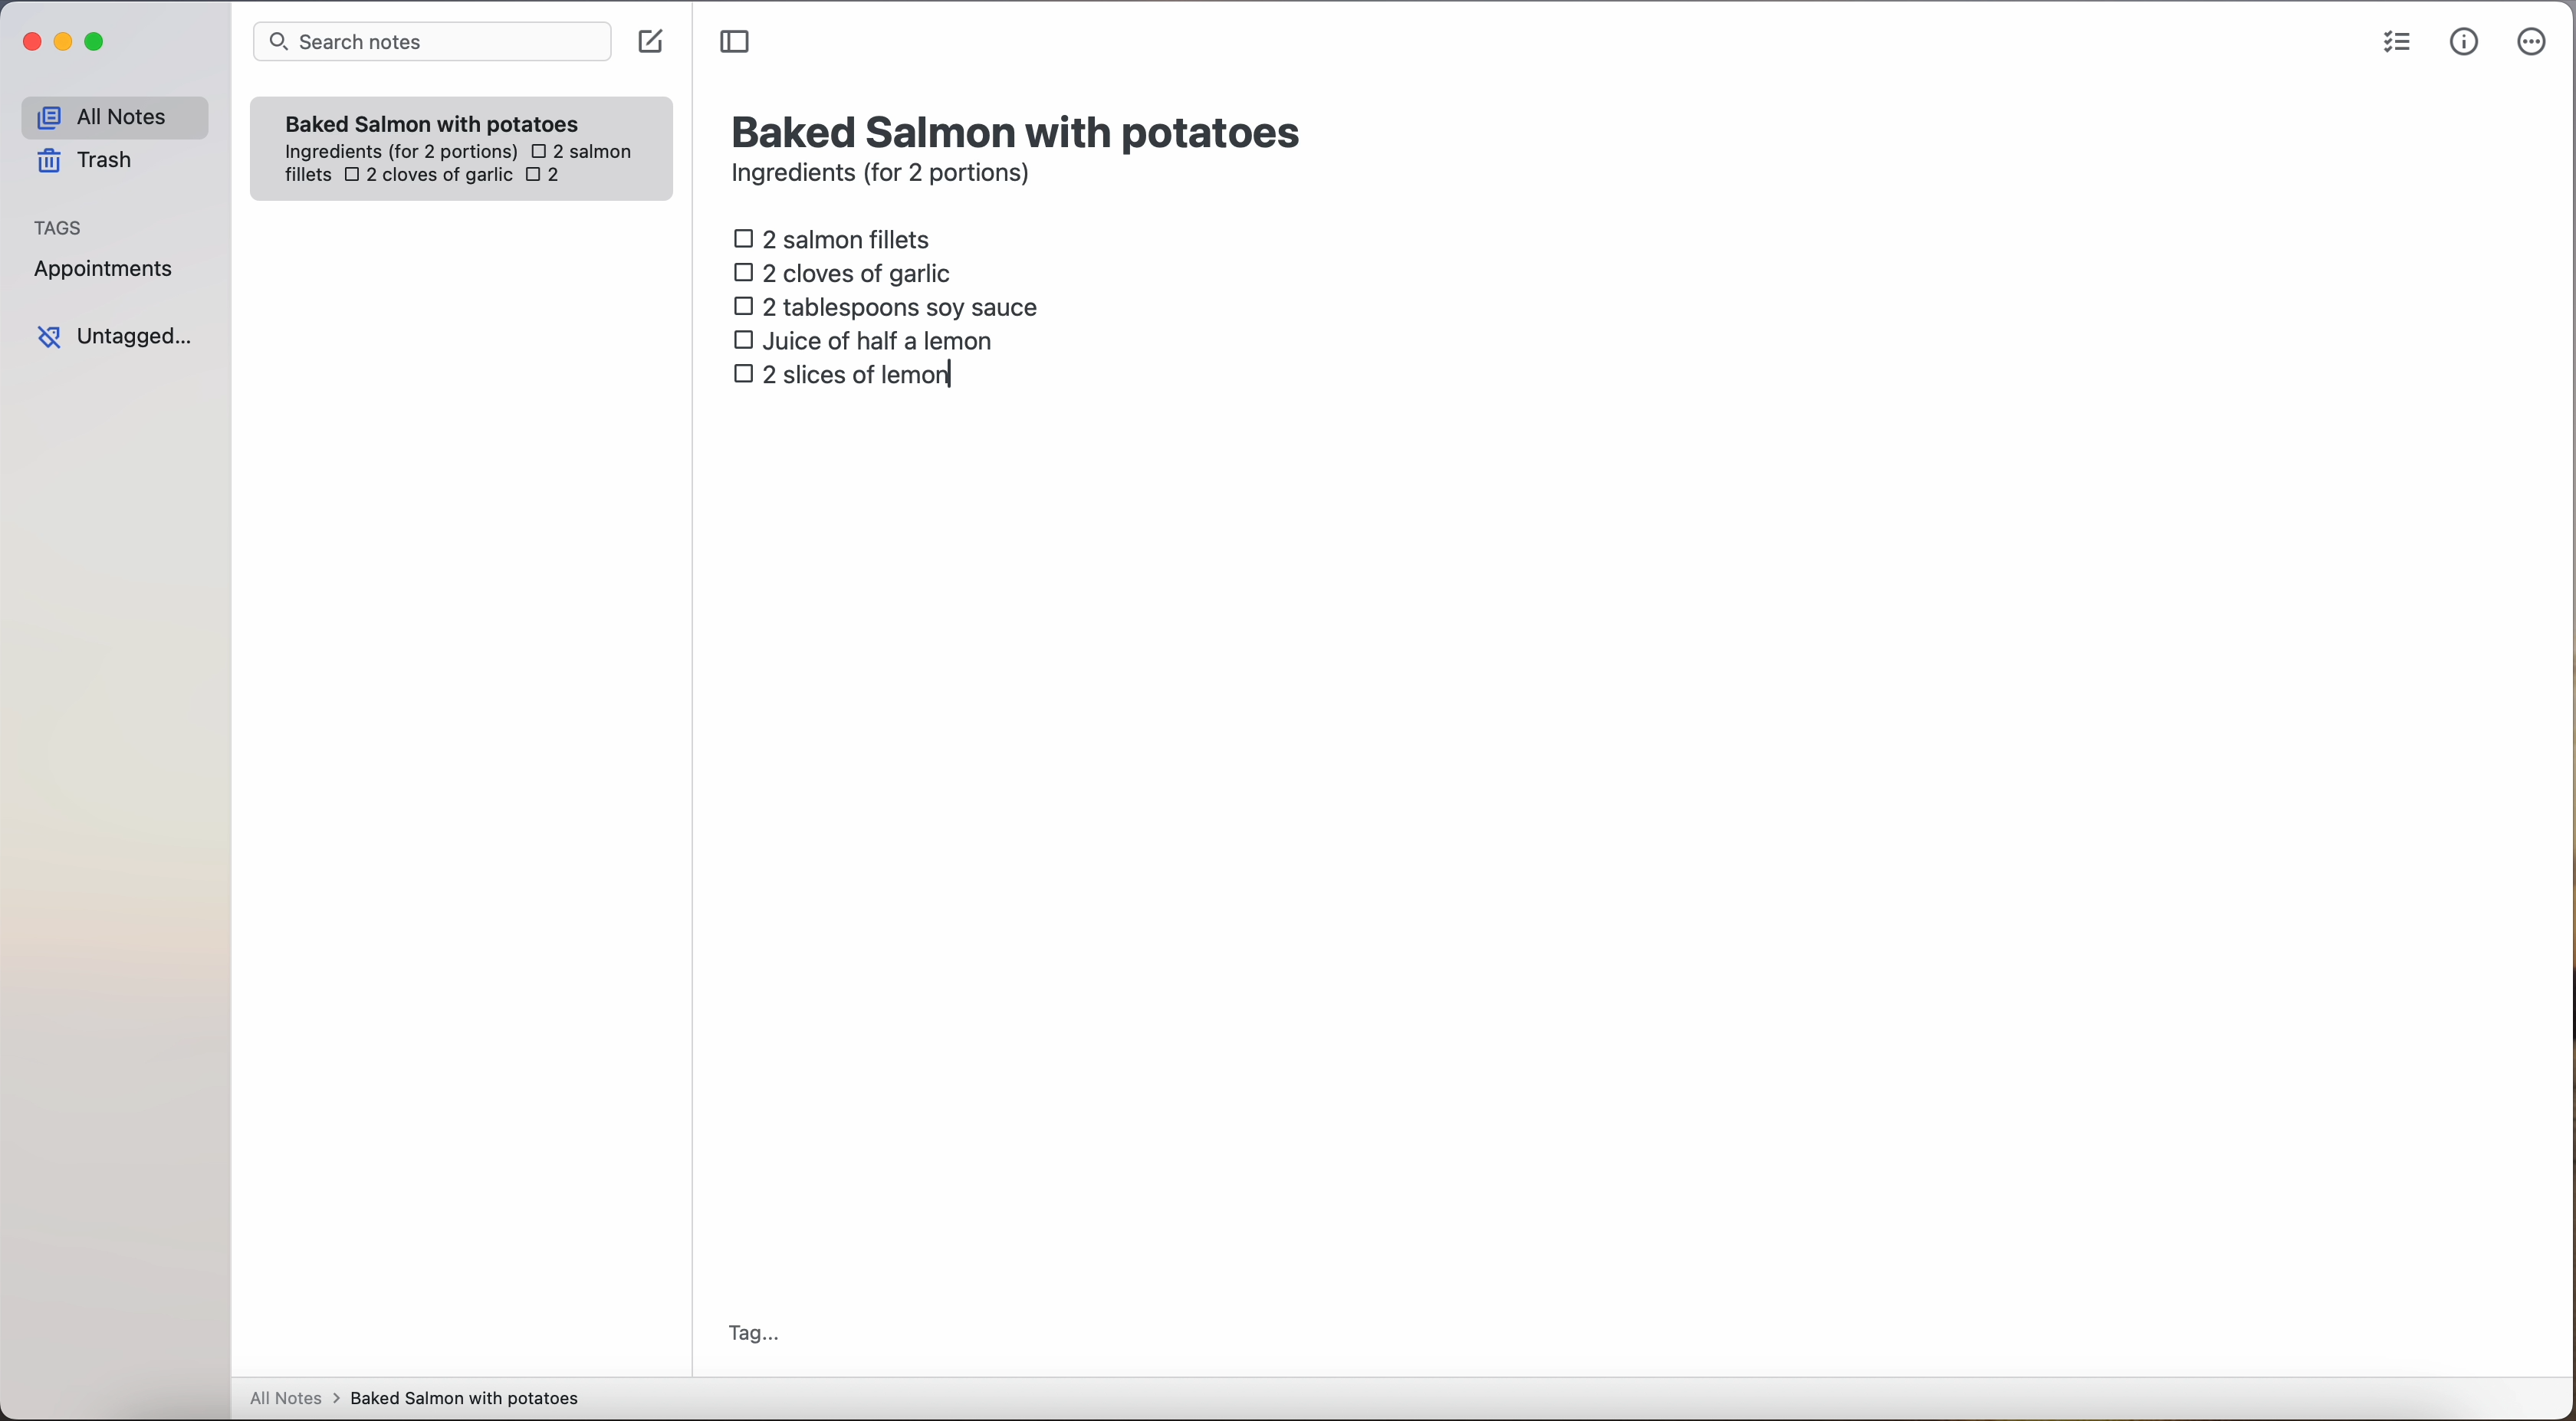 The image size is (2576, 1421). Describe the element at coordinates (415, 1397) in the screenshot. I see `all notes > baked Salmon with potatoes` at that location.